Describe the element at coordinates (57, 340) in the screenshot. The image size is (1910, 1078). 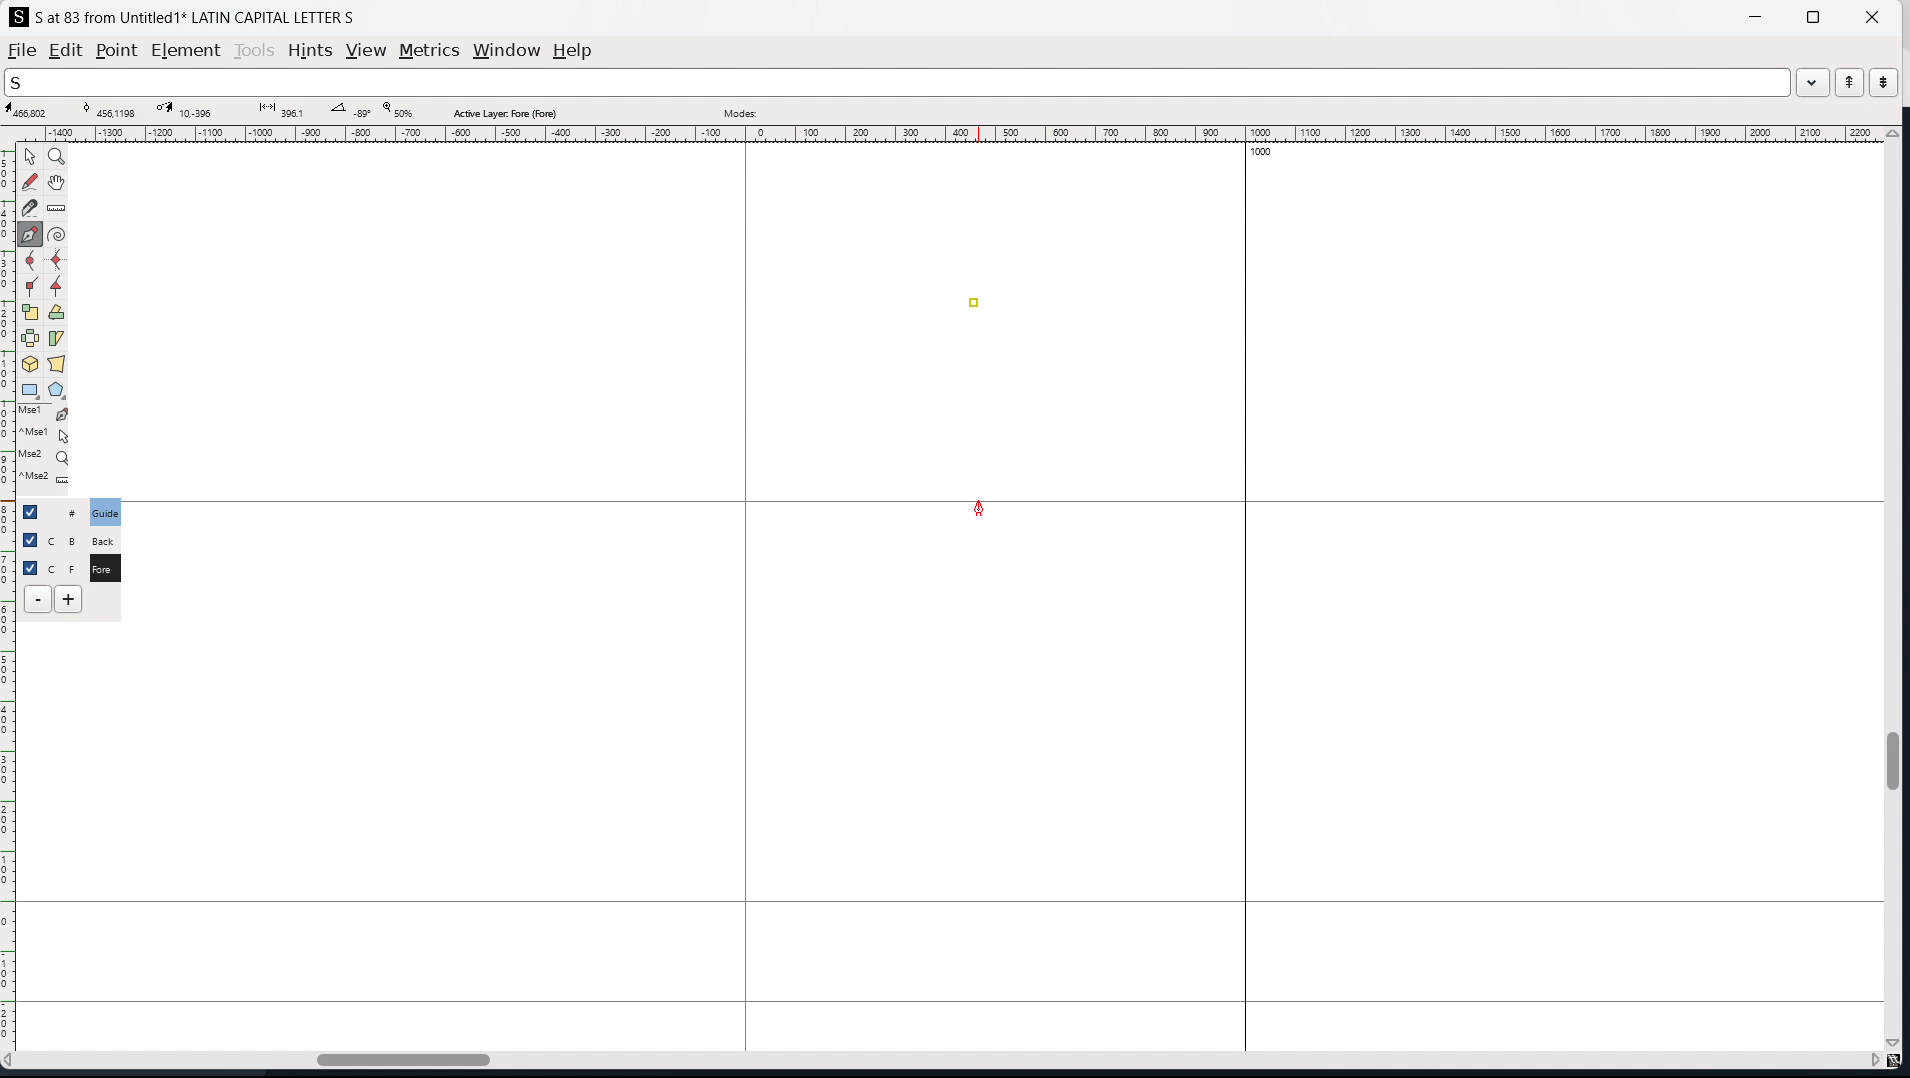
I see `skew selection` at that location.